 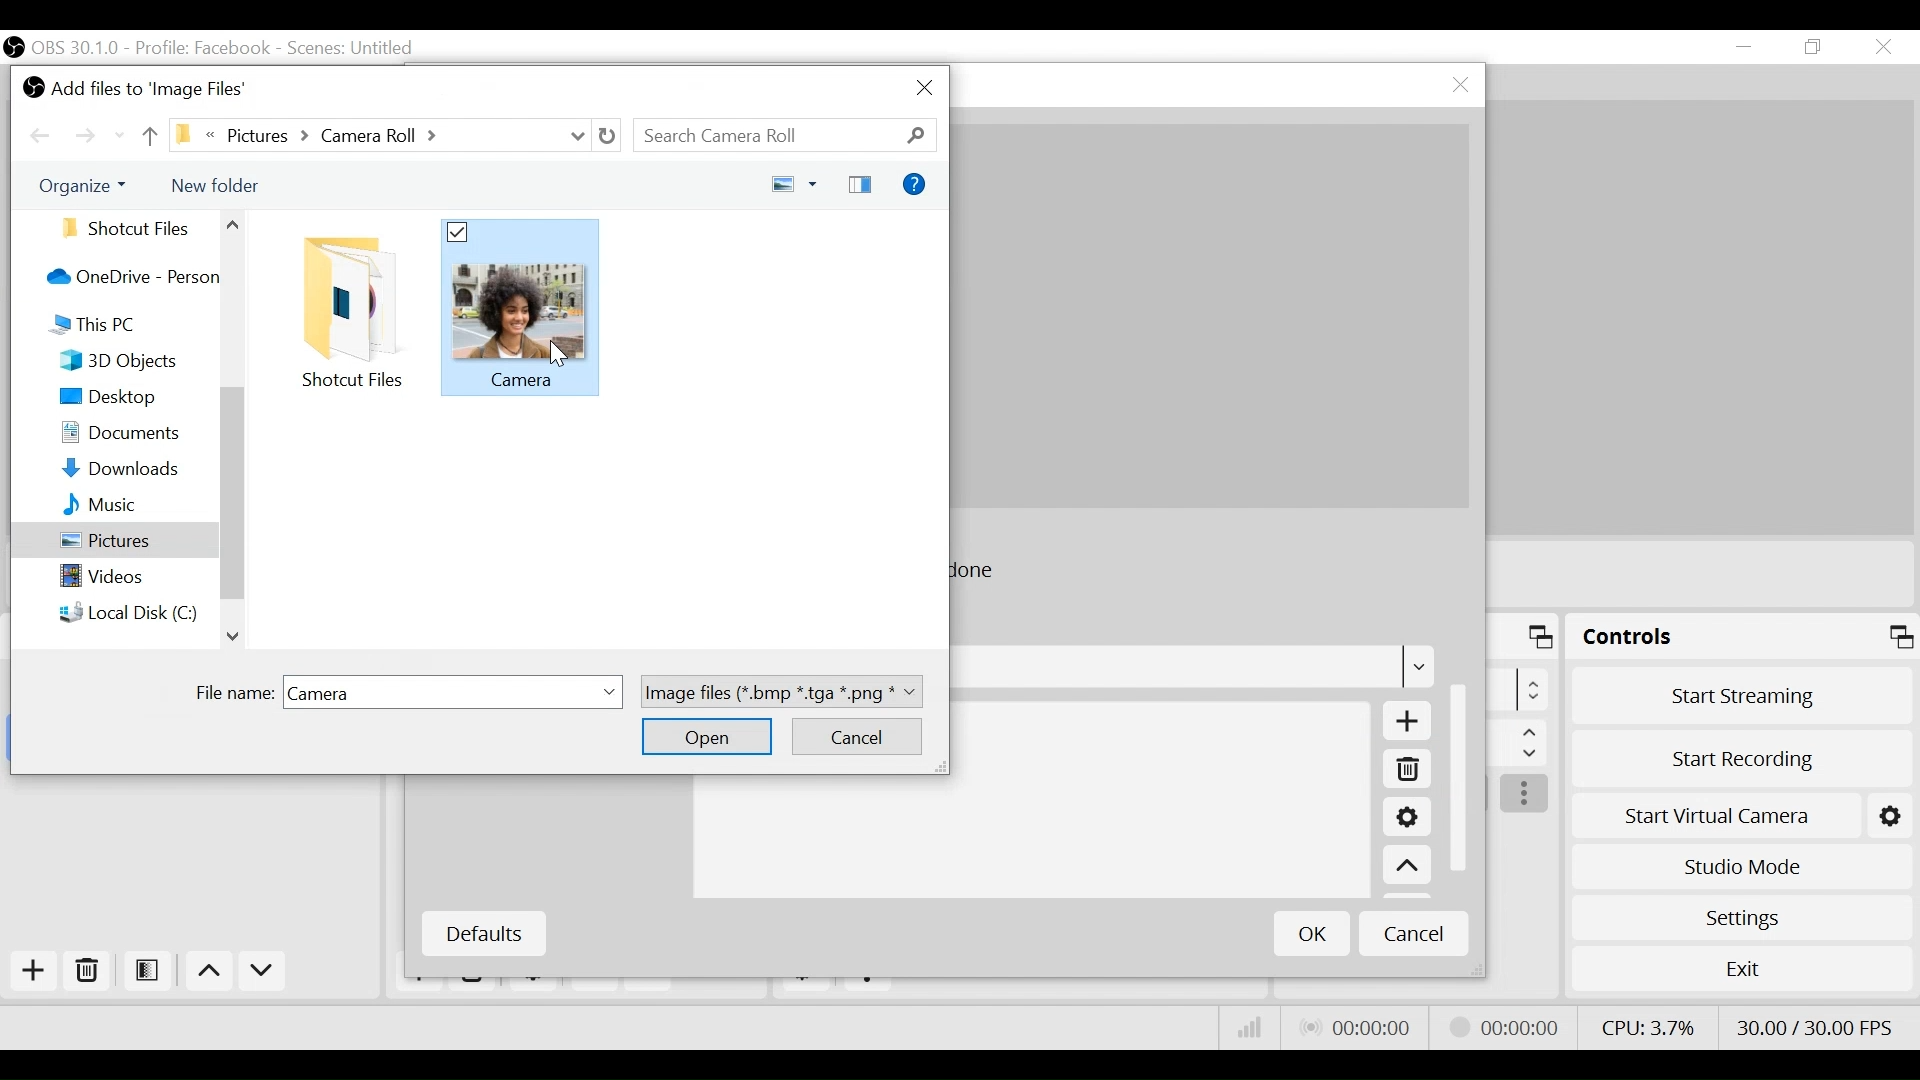 I want to click on OBS Desktop Icon, so click(x=14, y=47).